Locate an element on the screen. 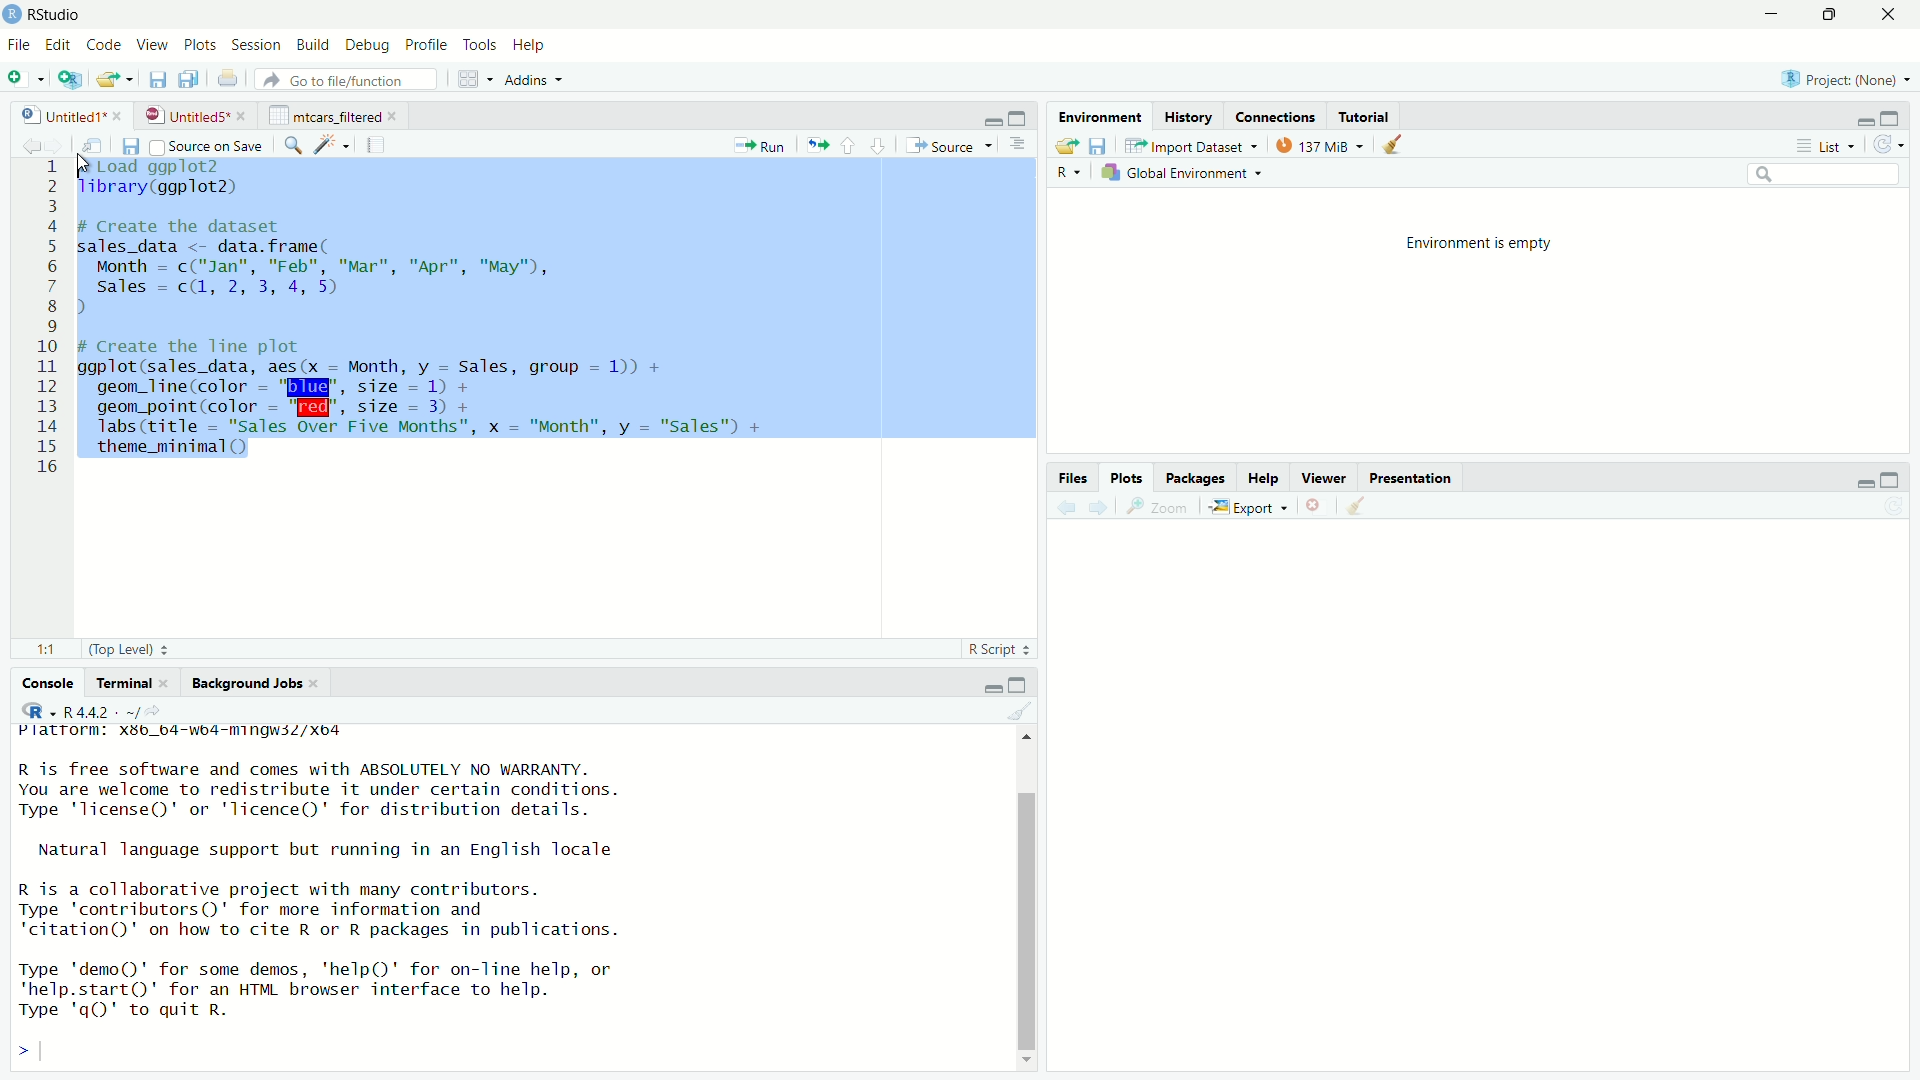 This screenshot has width=1920, height=1080. open a existing file is located at coordinates (111, 80).